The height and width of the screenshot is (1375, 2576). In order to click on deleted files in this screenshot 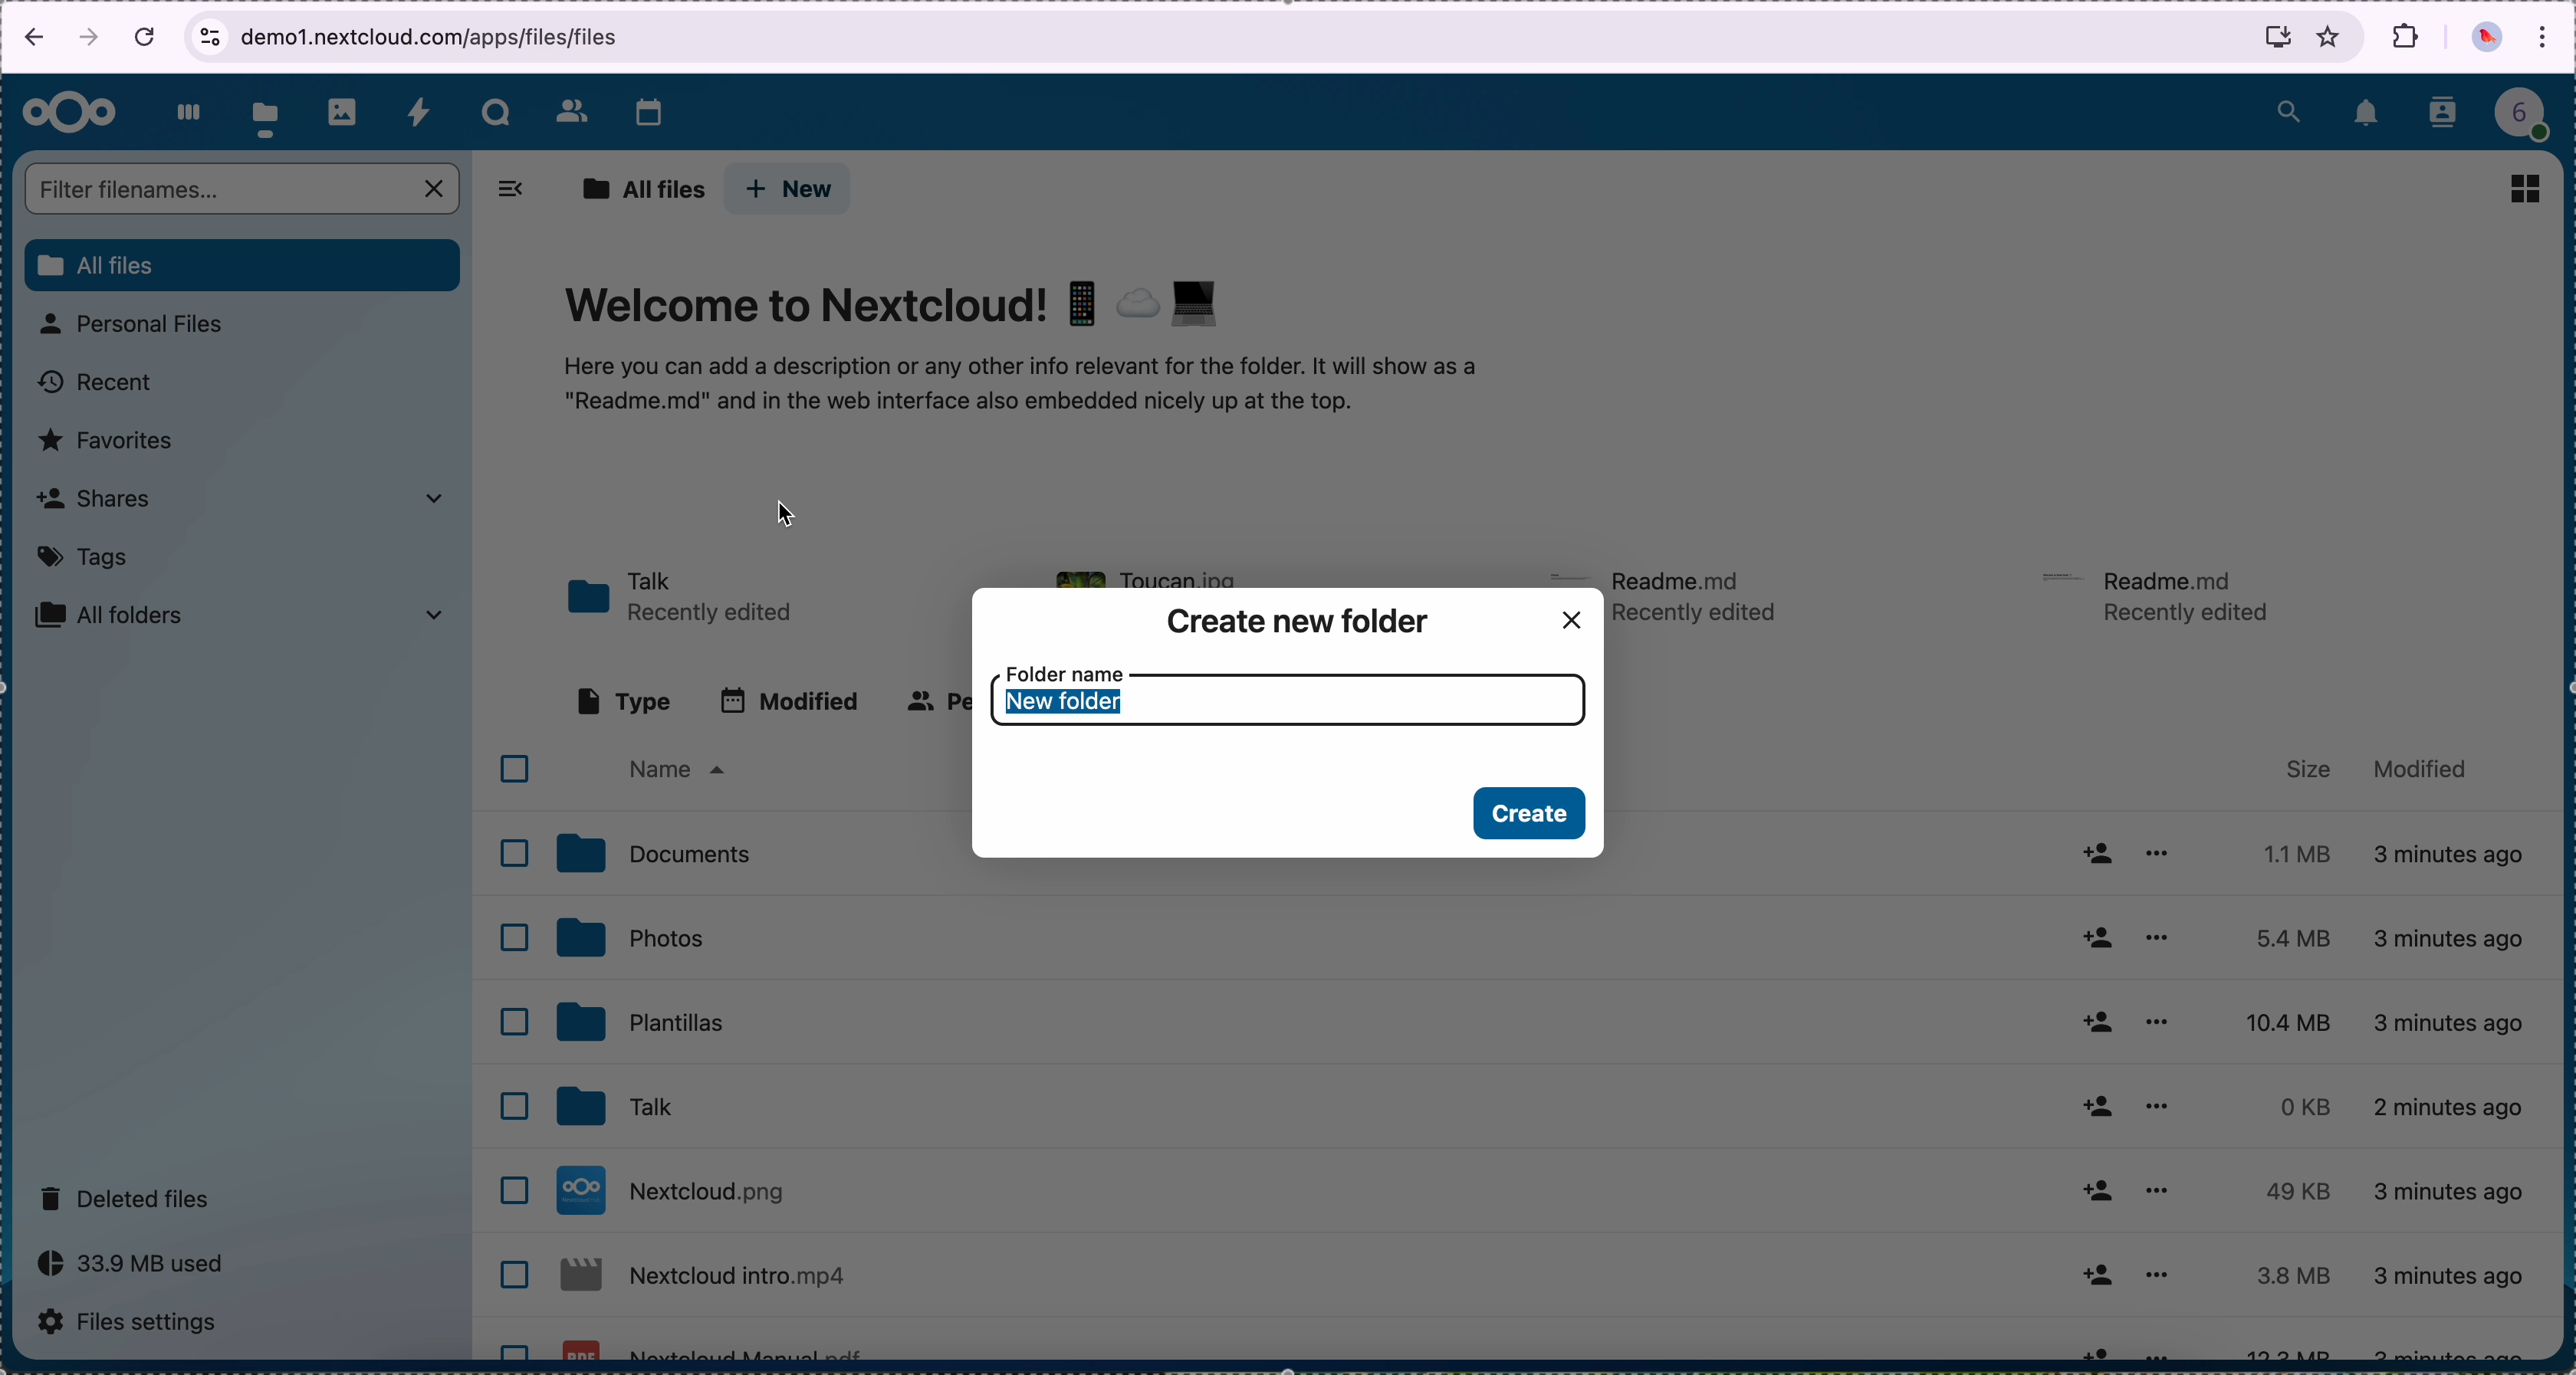, I will do `click(129, 1197)`.